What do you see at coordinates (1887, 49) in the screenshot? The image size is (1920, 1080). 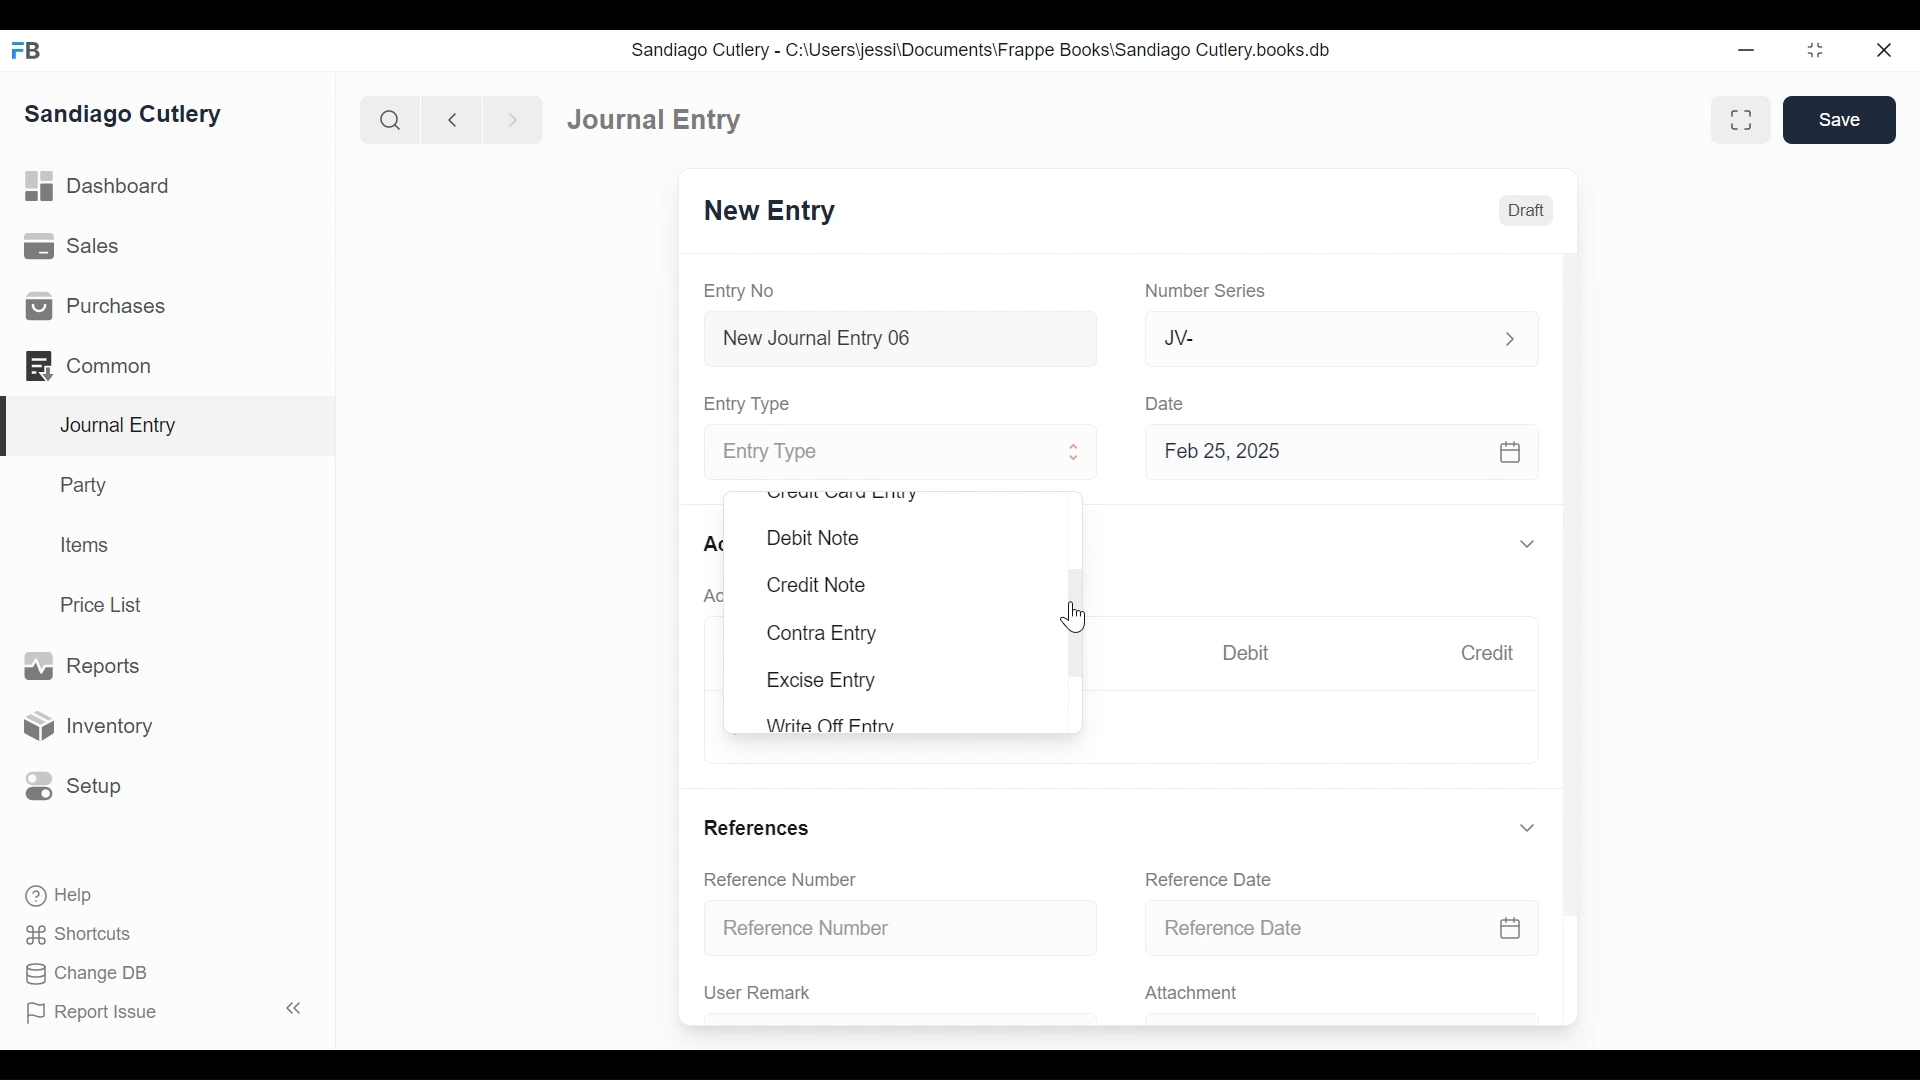 I see `Close` at bounding box center [1887, 49].